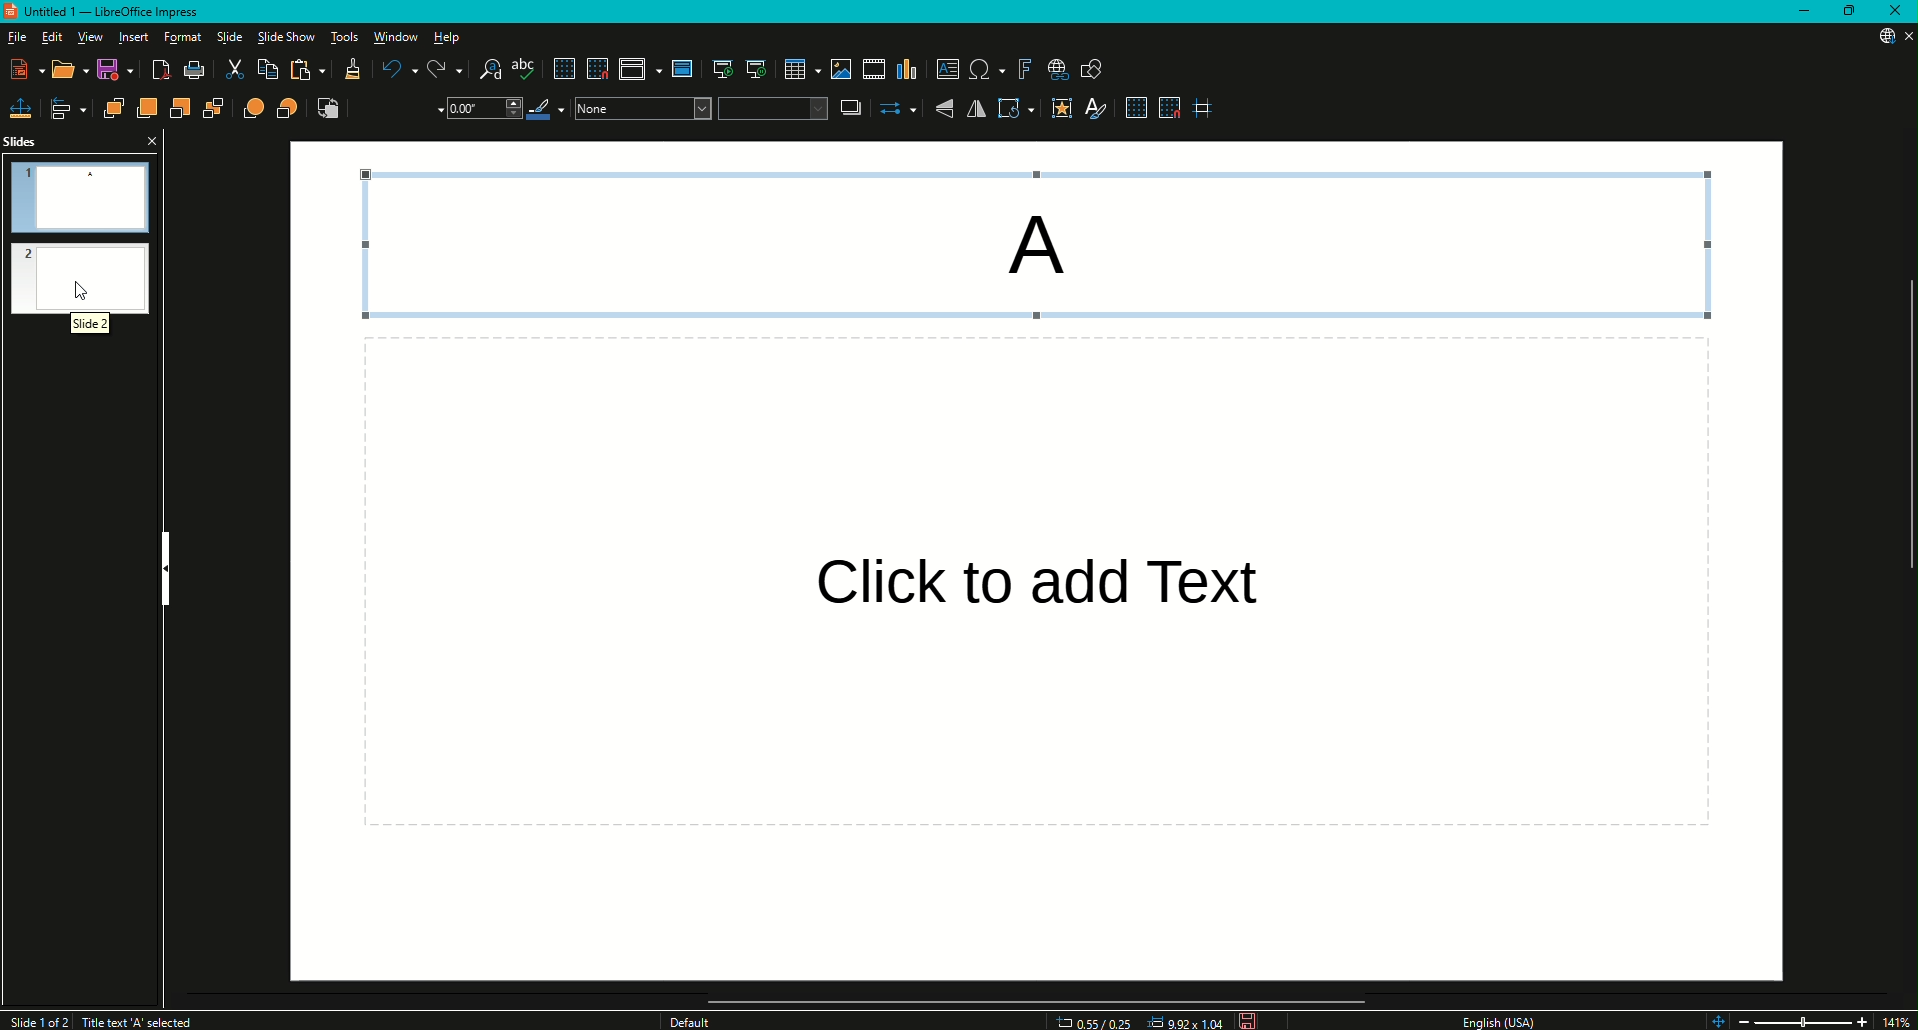  Describe the element at coordinates (1862, 1018) in the screenshot. I see `Zoom In` at that location.